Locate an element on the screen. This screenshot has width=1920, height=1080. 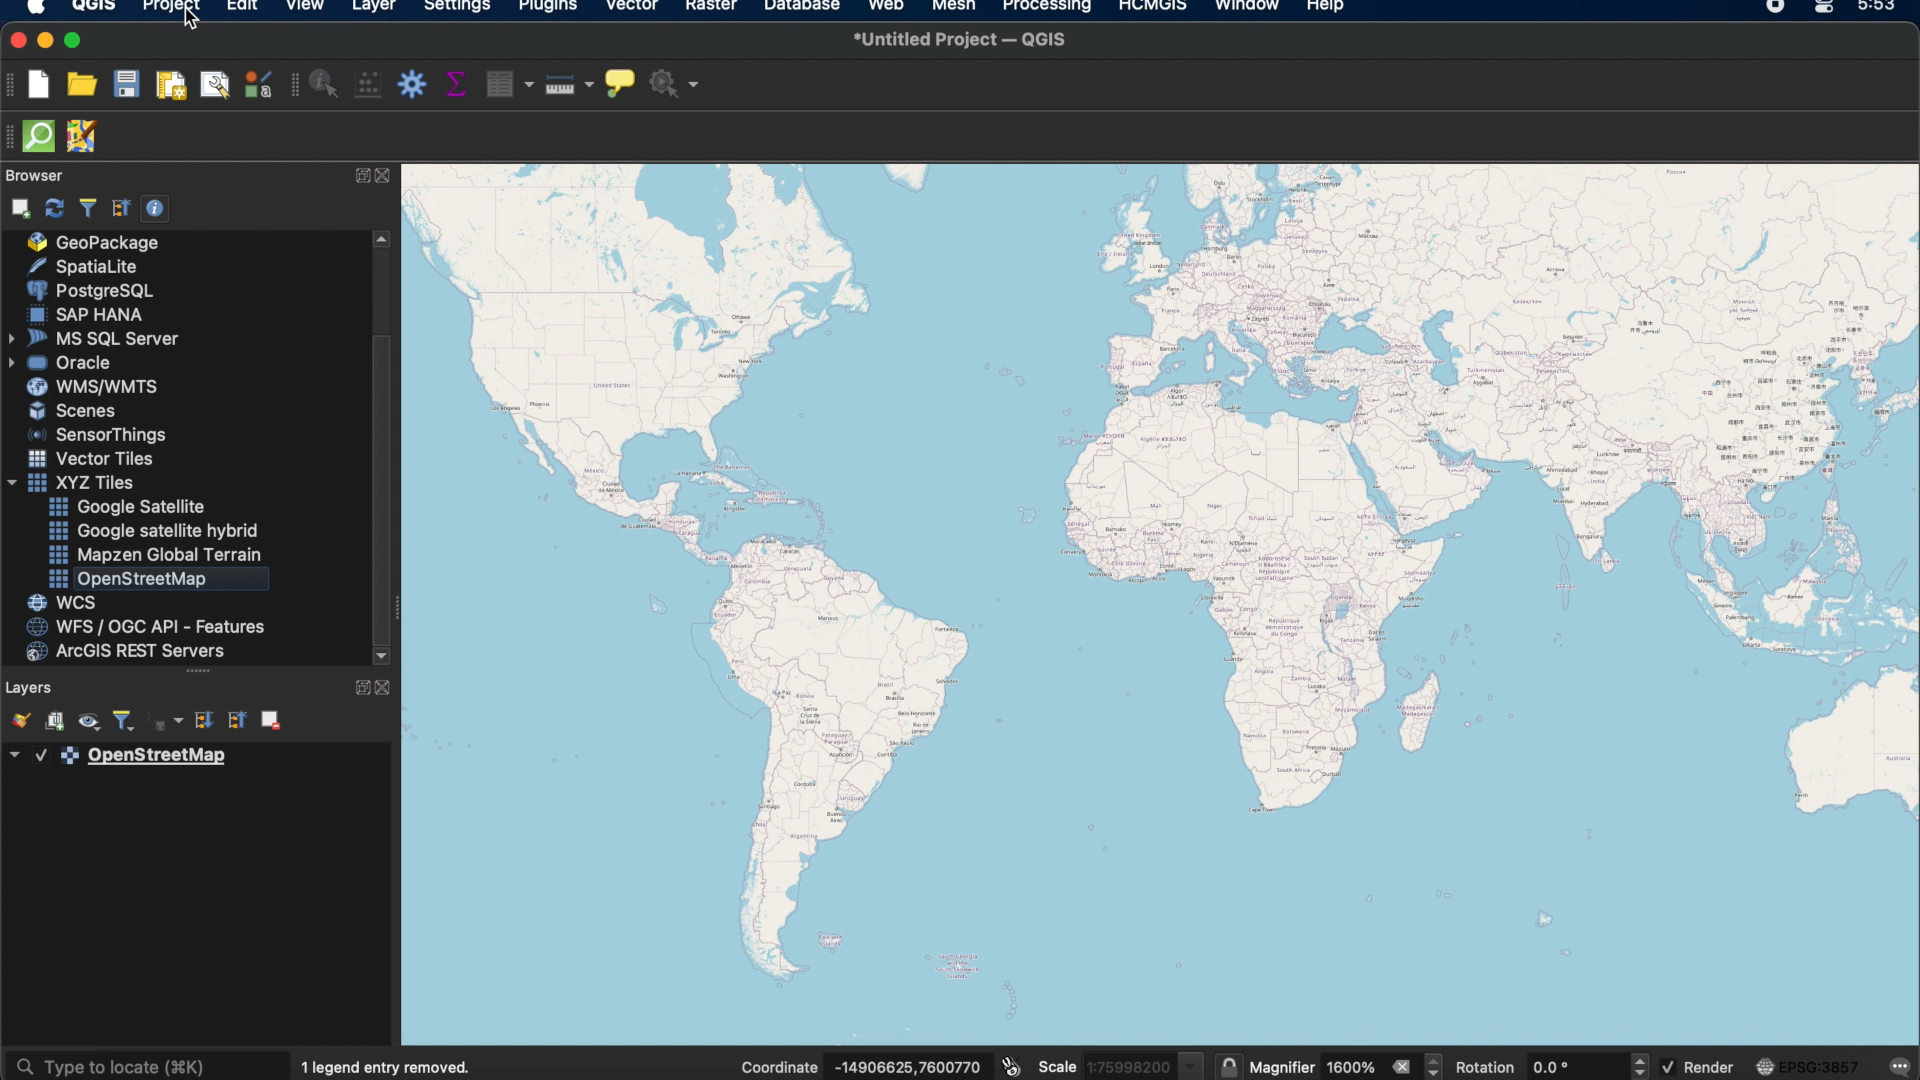
geo package is located at coordinates (99, 242).